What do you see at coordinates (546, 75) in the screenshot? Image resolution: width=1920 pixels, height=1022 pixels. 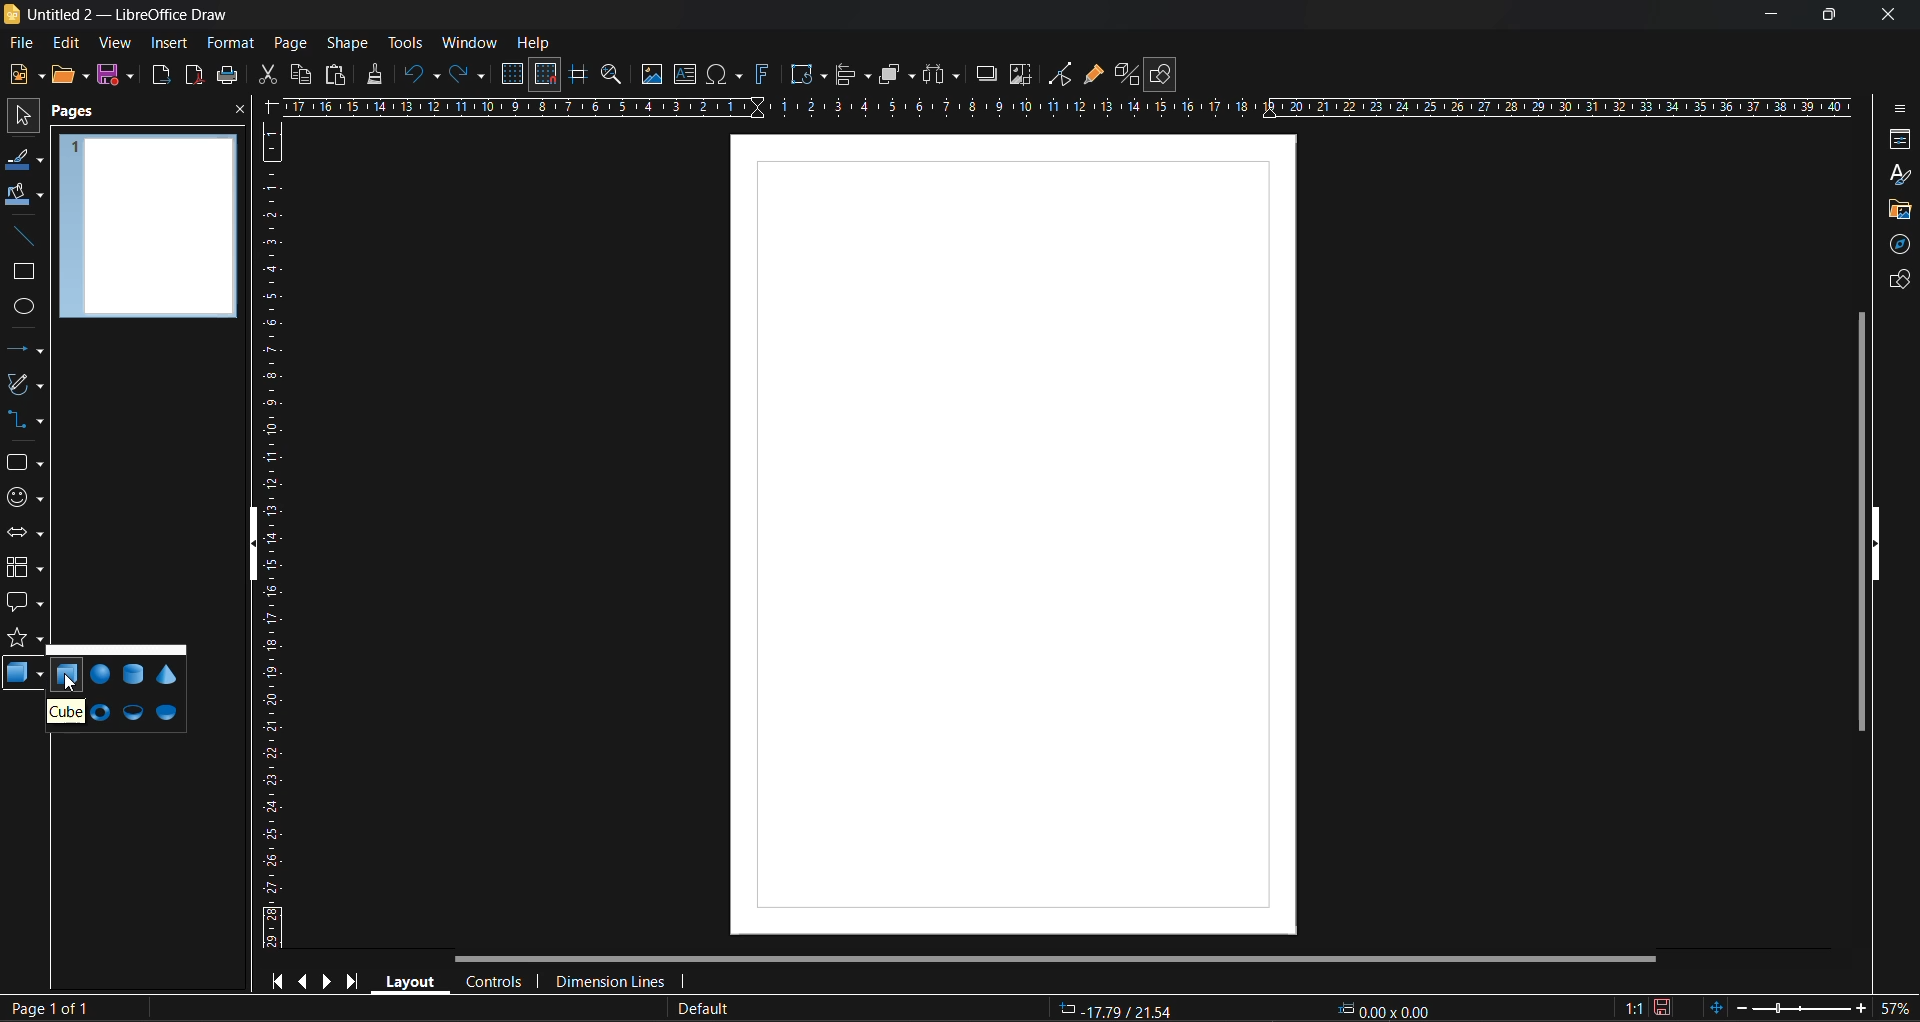 I see `snap to grid` at bounding box center [546, 75].